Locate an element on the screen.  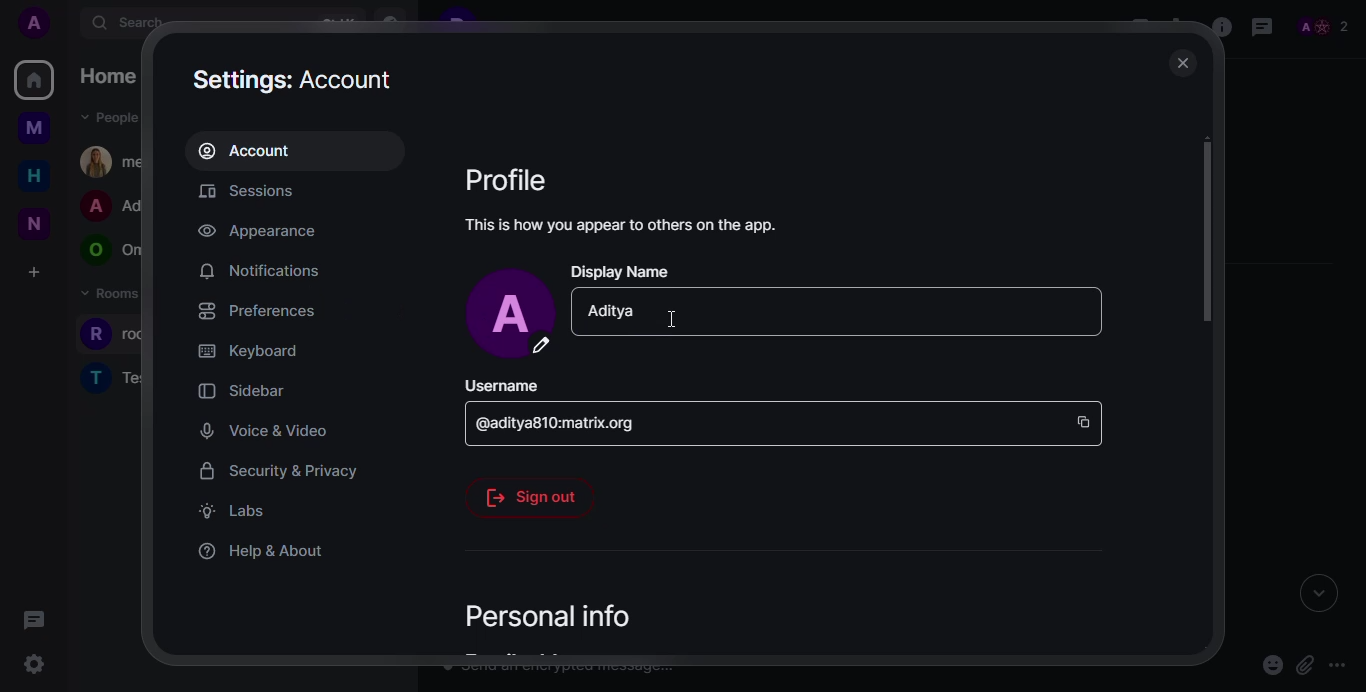
new is located at coordinates (38, 223).